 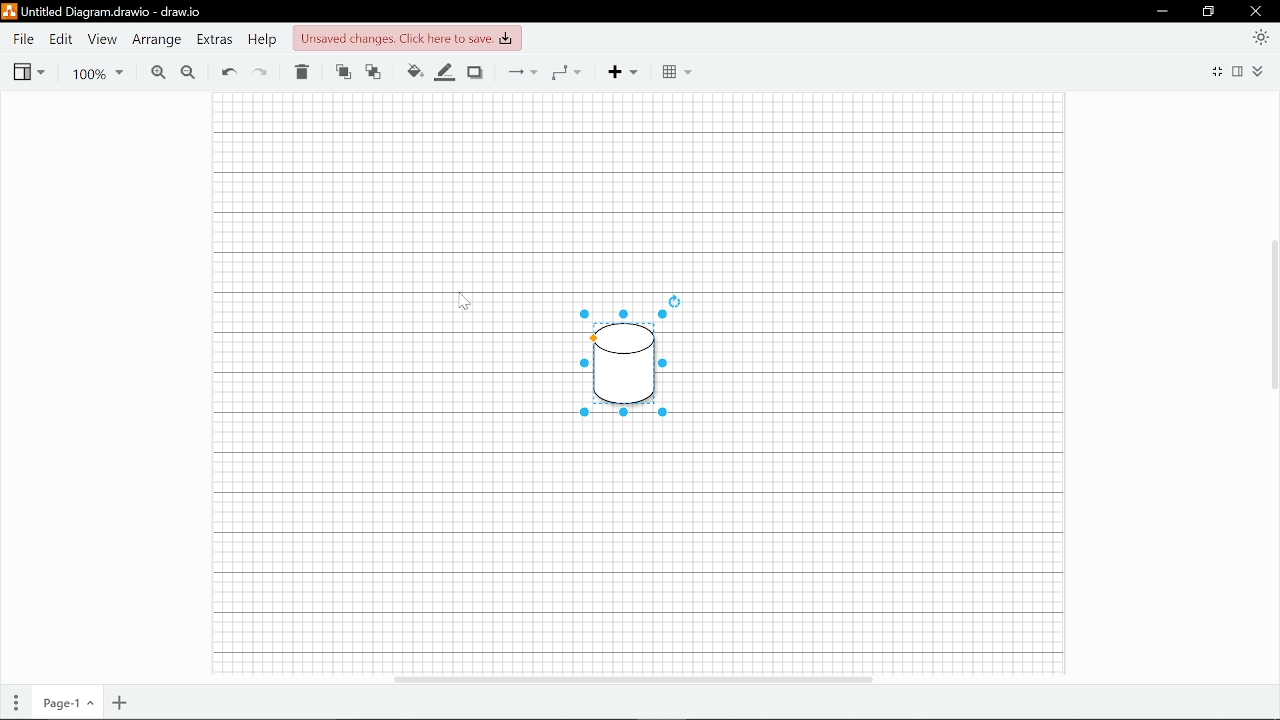 I want to click on Restore down, so click(x=1210, y=12).